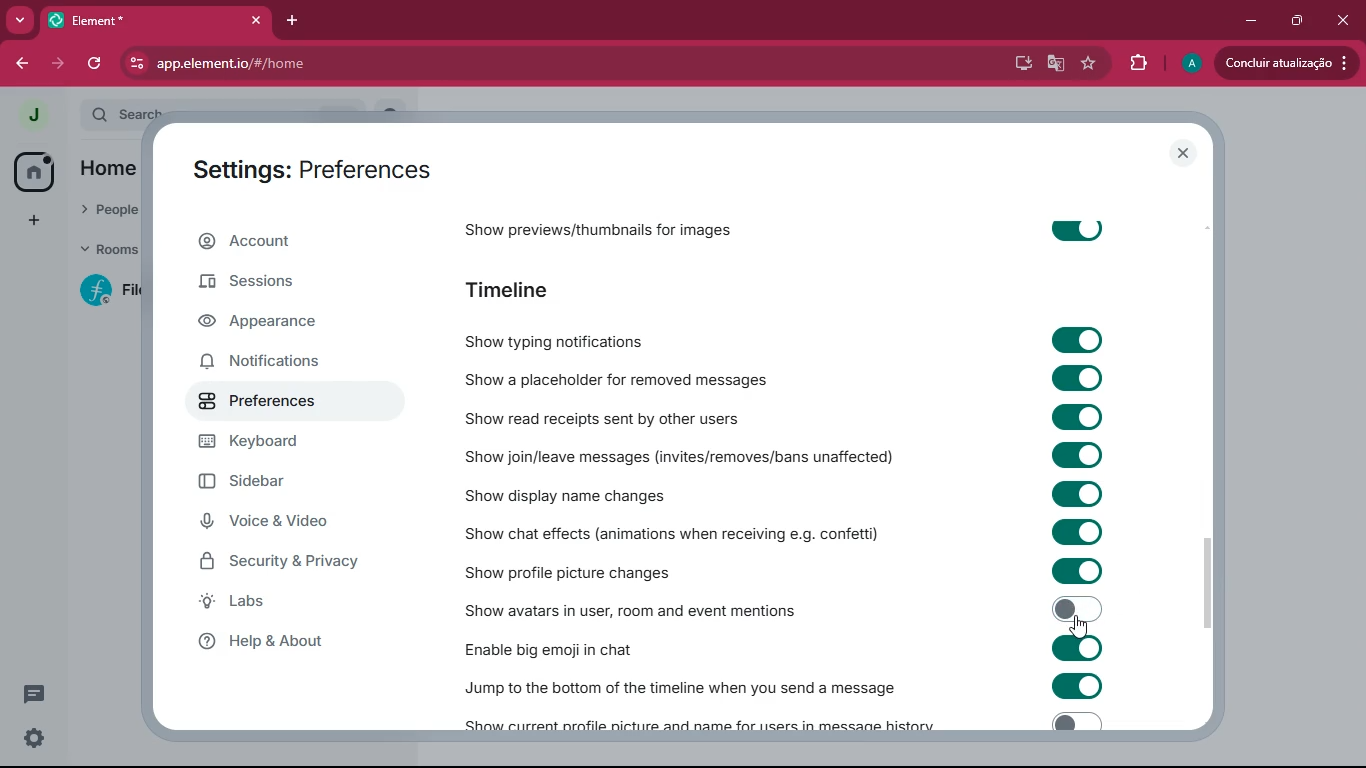 This screenshot has width=1366, height=768. I want to click on file, so click(114, 290).